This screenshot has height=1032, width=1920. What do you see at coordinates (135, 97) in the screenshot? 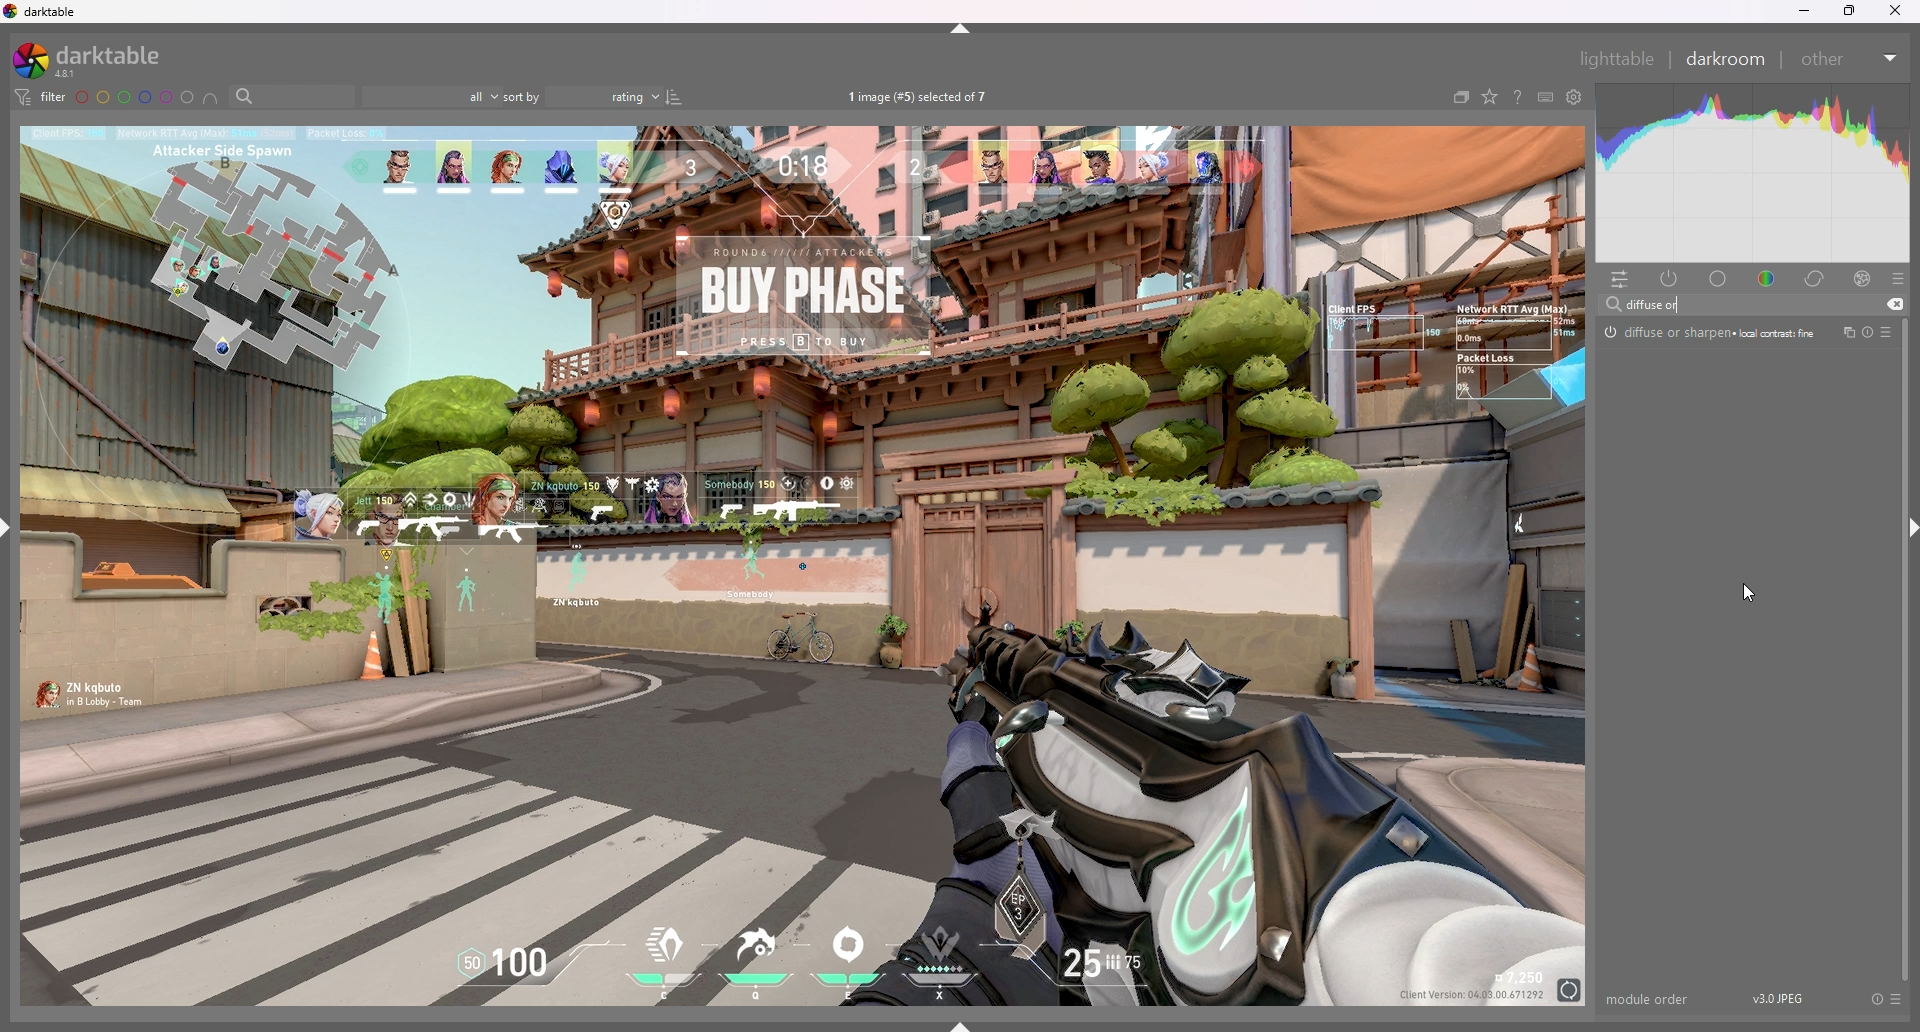
I see `color label` at bounding box center [135, 97].